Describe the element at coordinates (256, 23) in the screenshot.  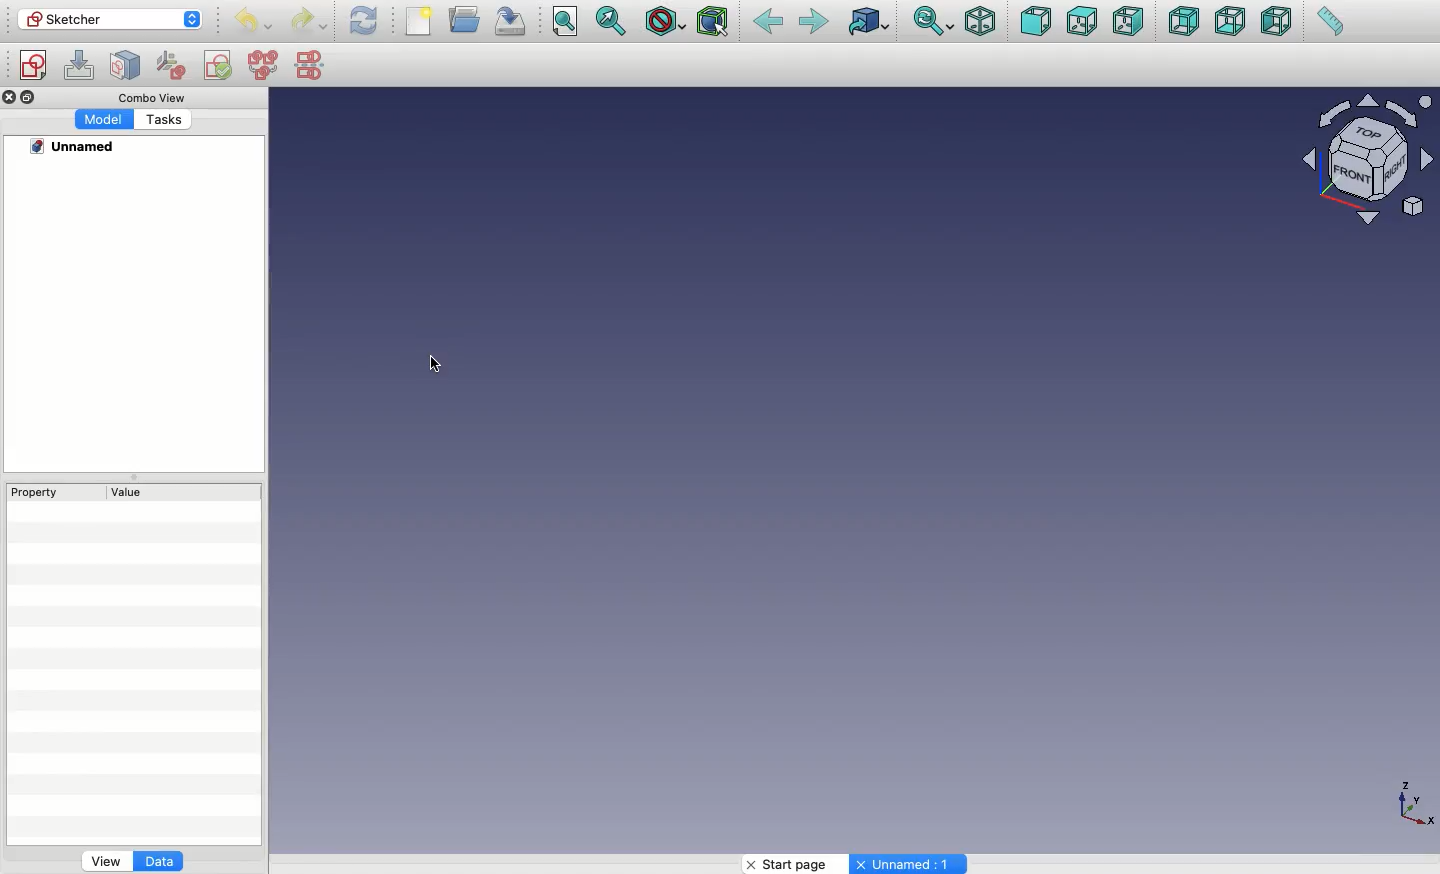
I see `Undo` at that location.